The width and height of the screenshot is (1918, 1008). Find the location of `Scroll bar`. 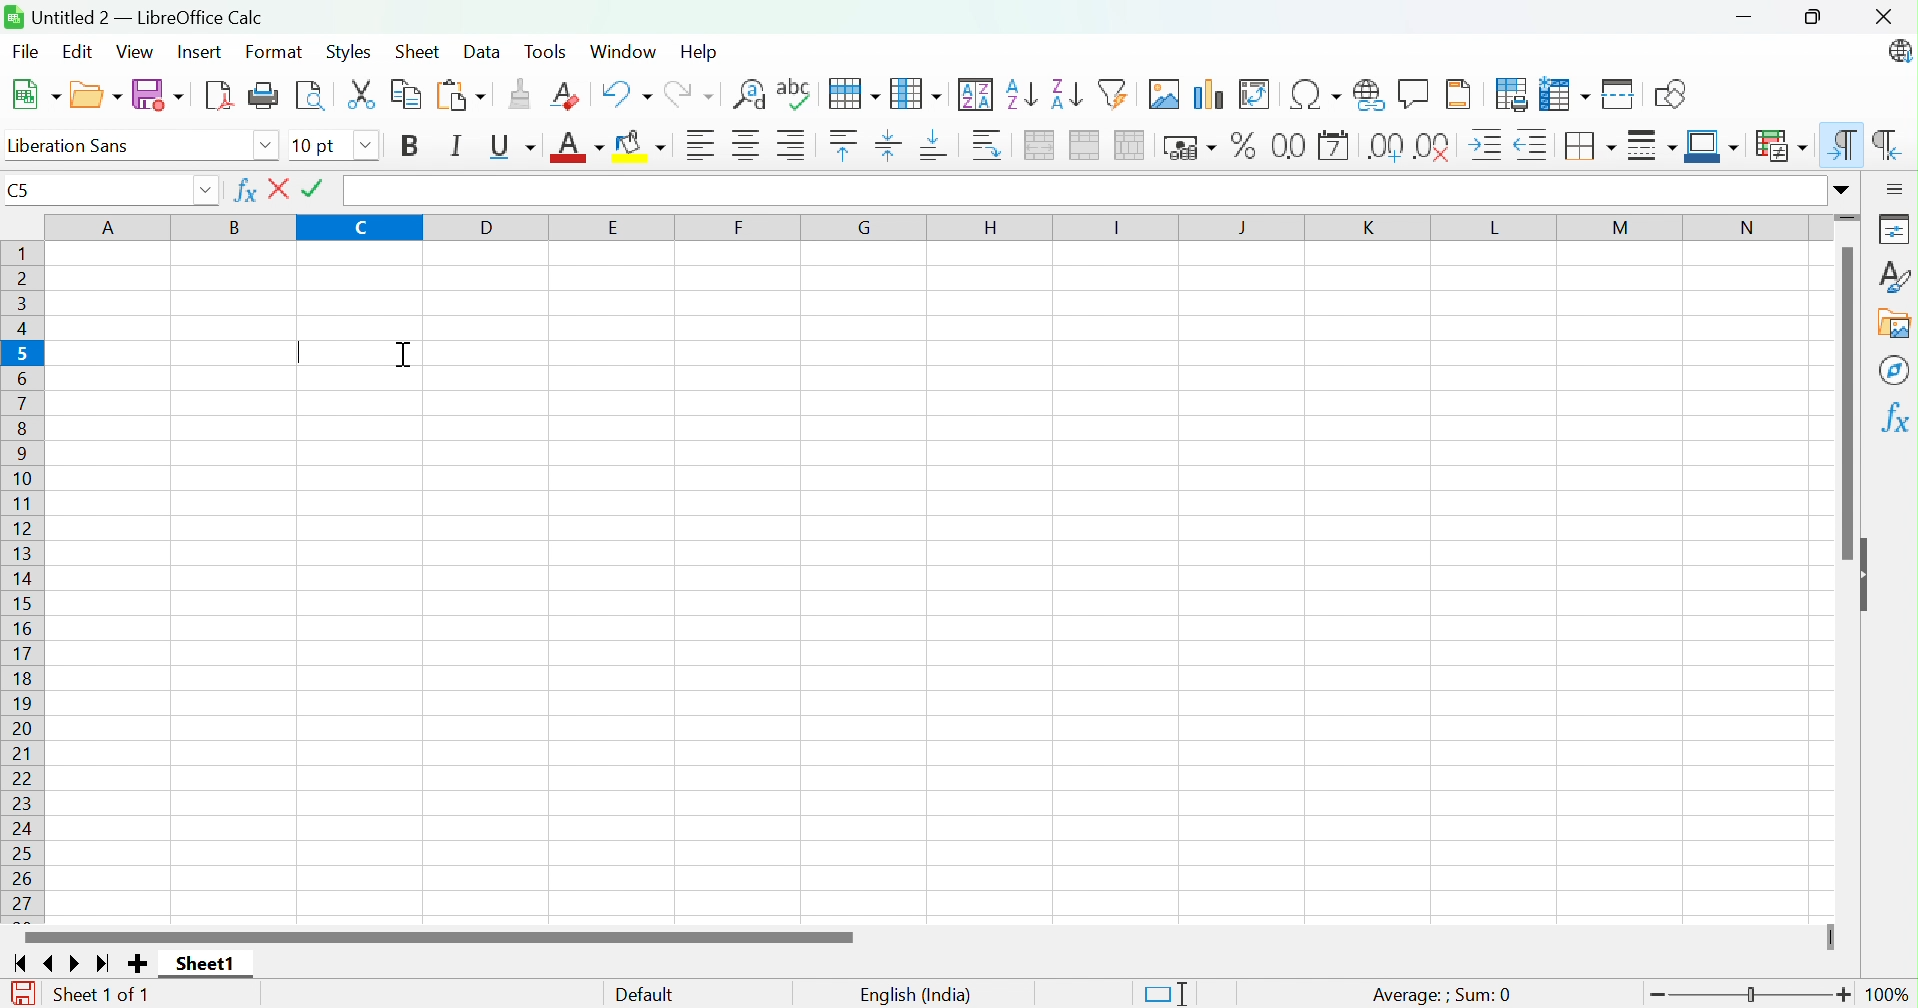

Scroll bar is located at coordinates (1847, 405).